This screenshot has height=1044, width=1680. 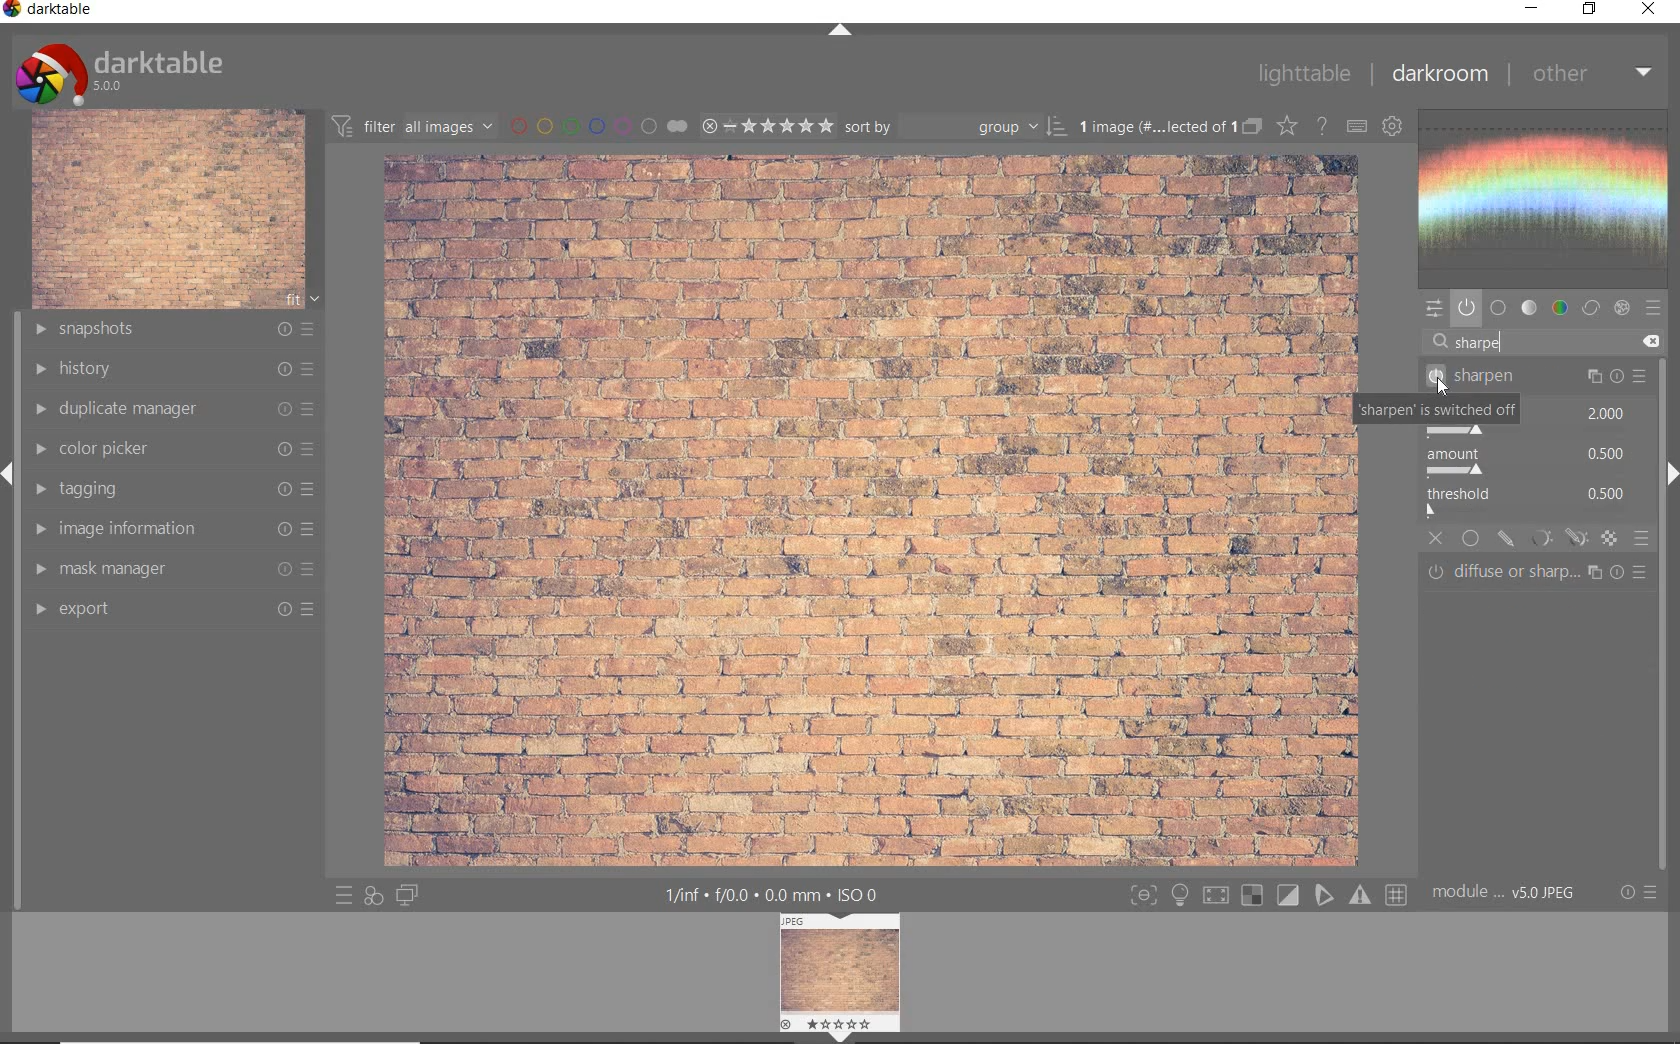 I want to click on other, so click(x=1593, y=75).